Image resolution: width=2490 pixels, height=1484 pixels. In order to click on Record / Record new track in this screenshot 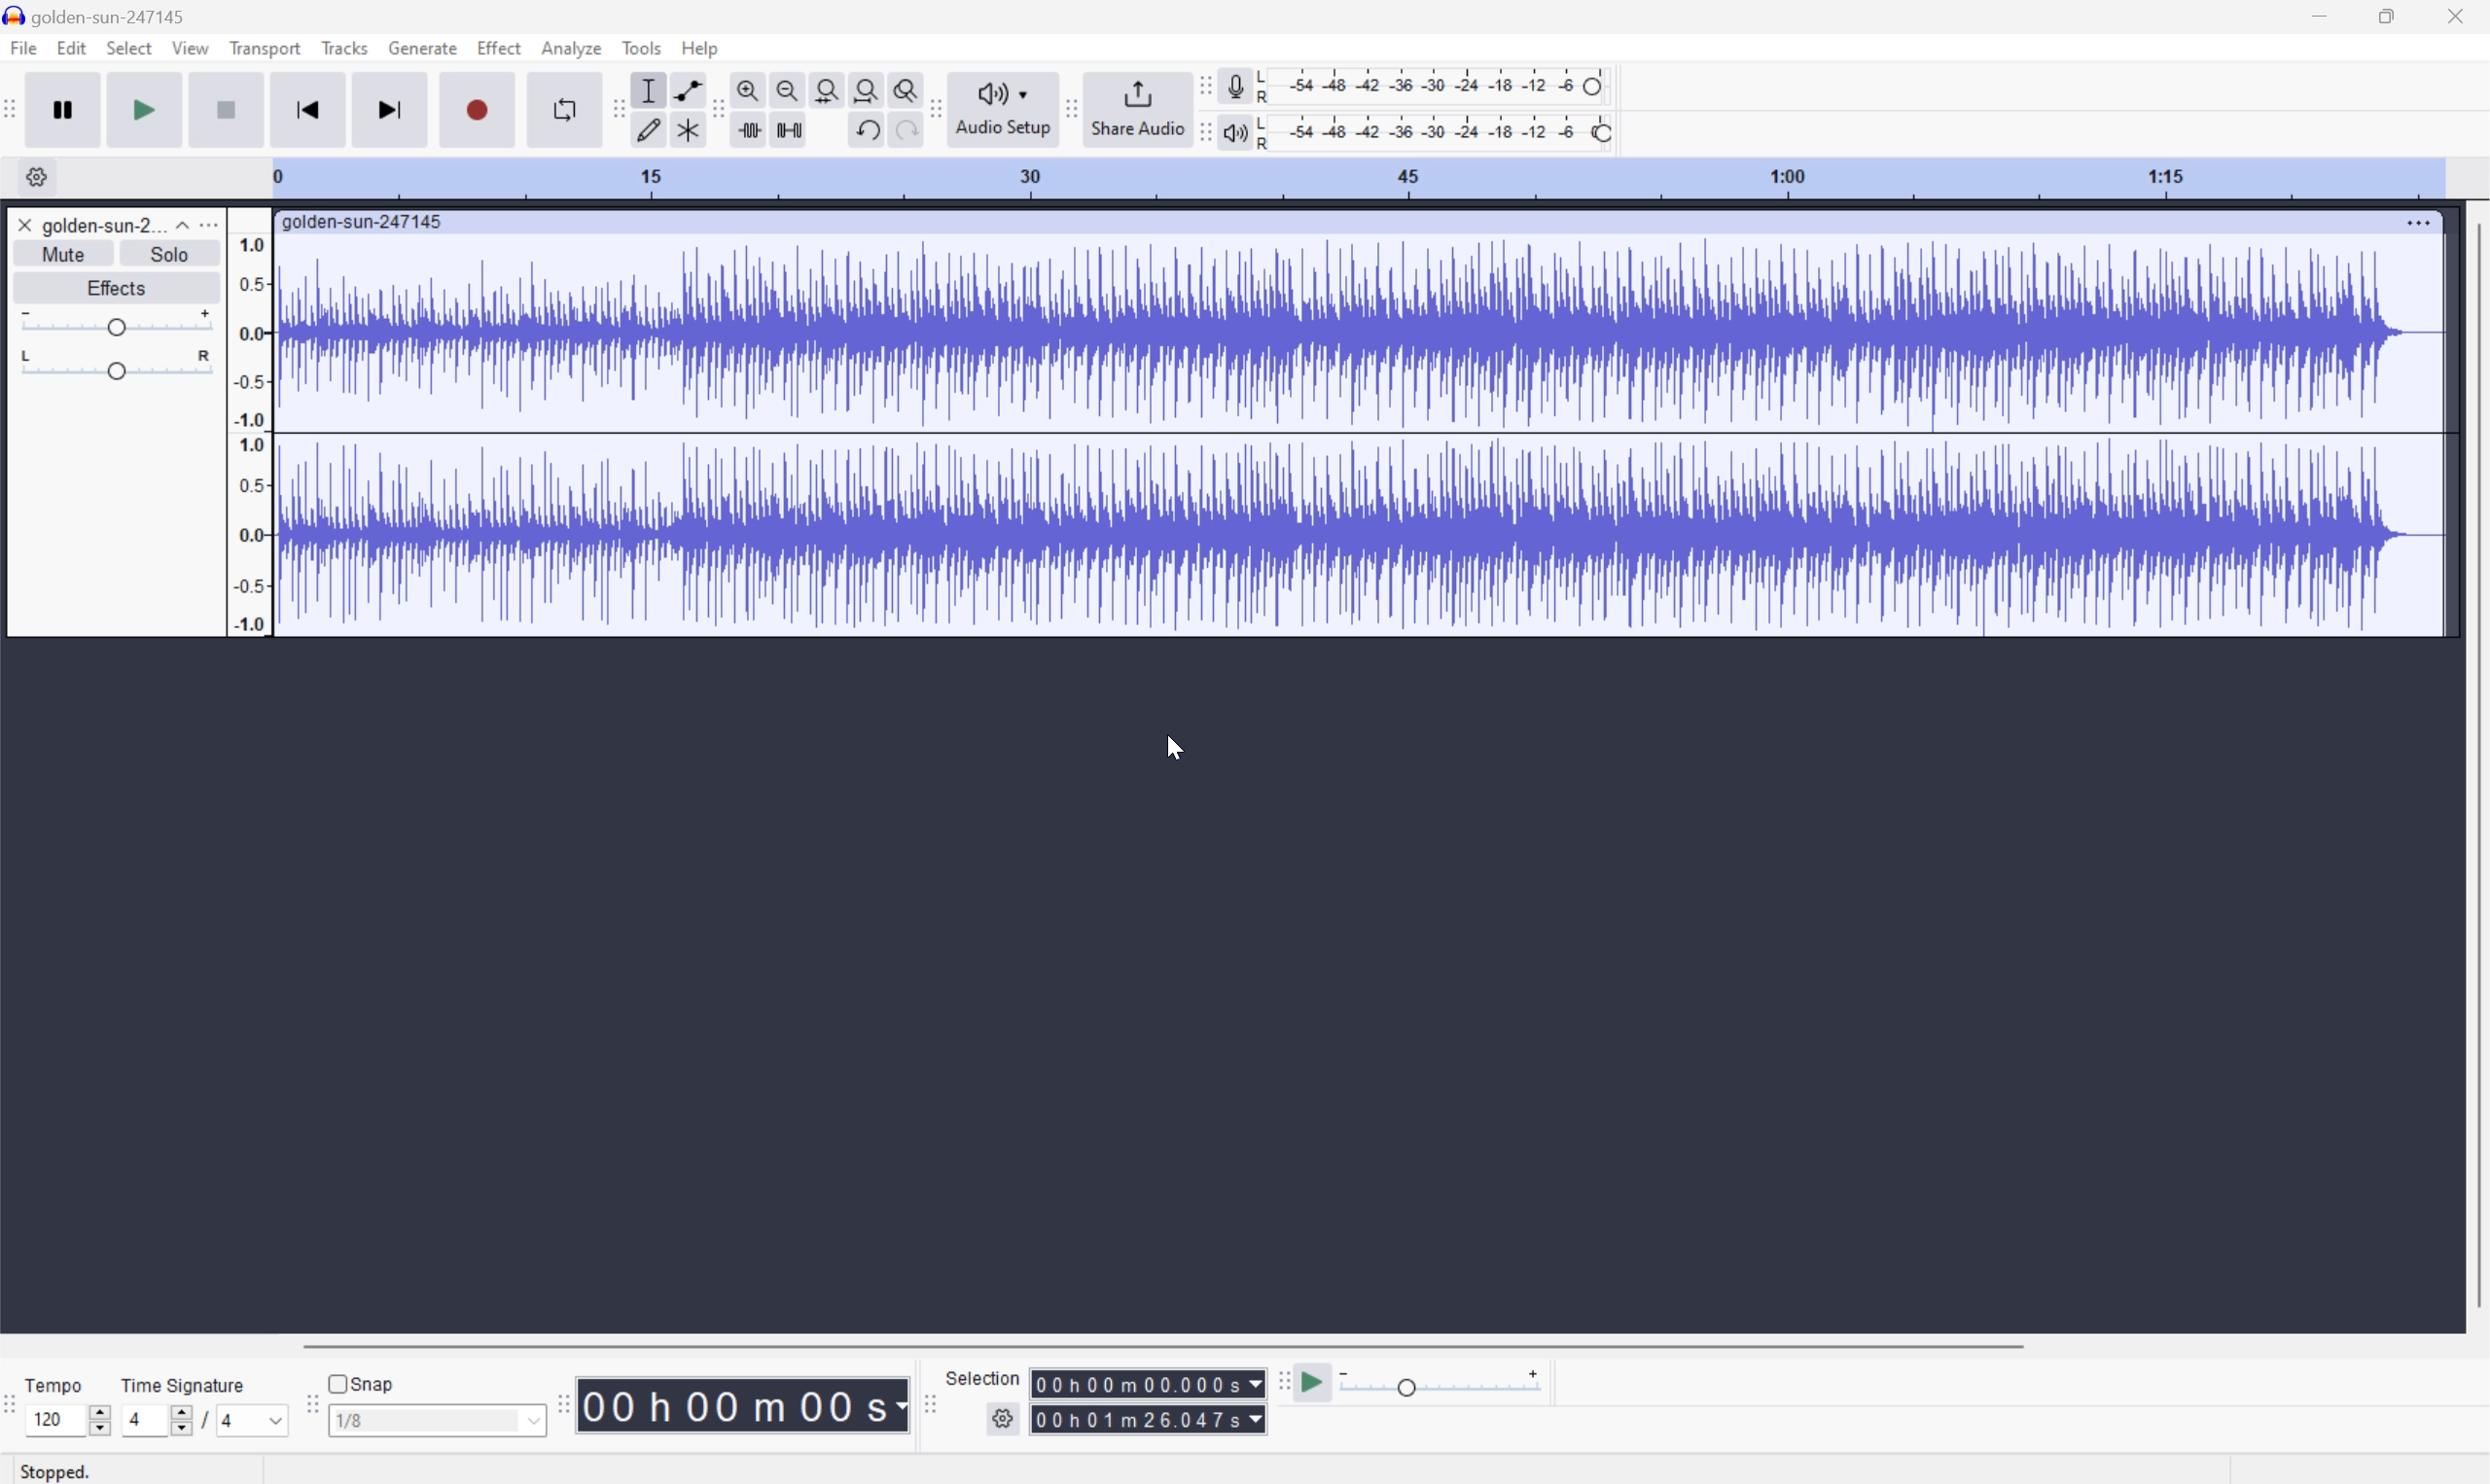, I will do `click(476, 110)`.